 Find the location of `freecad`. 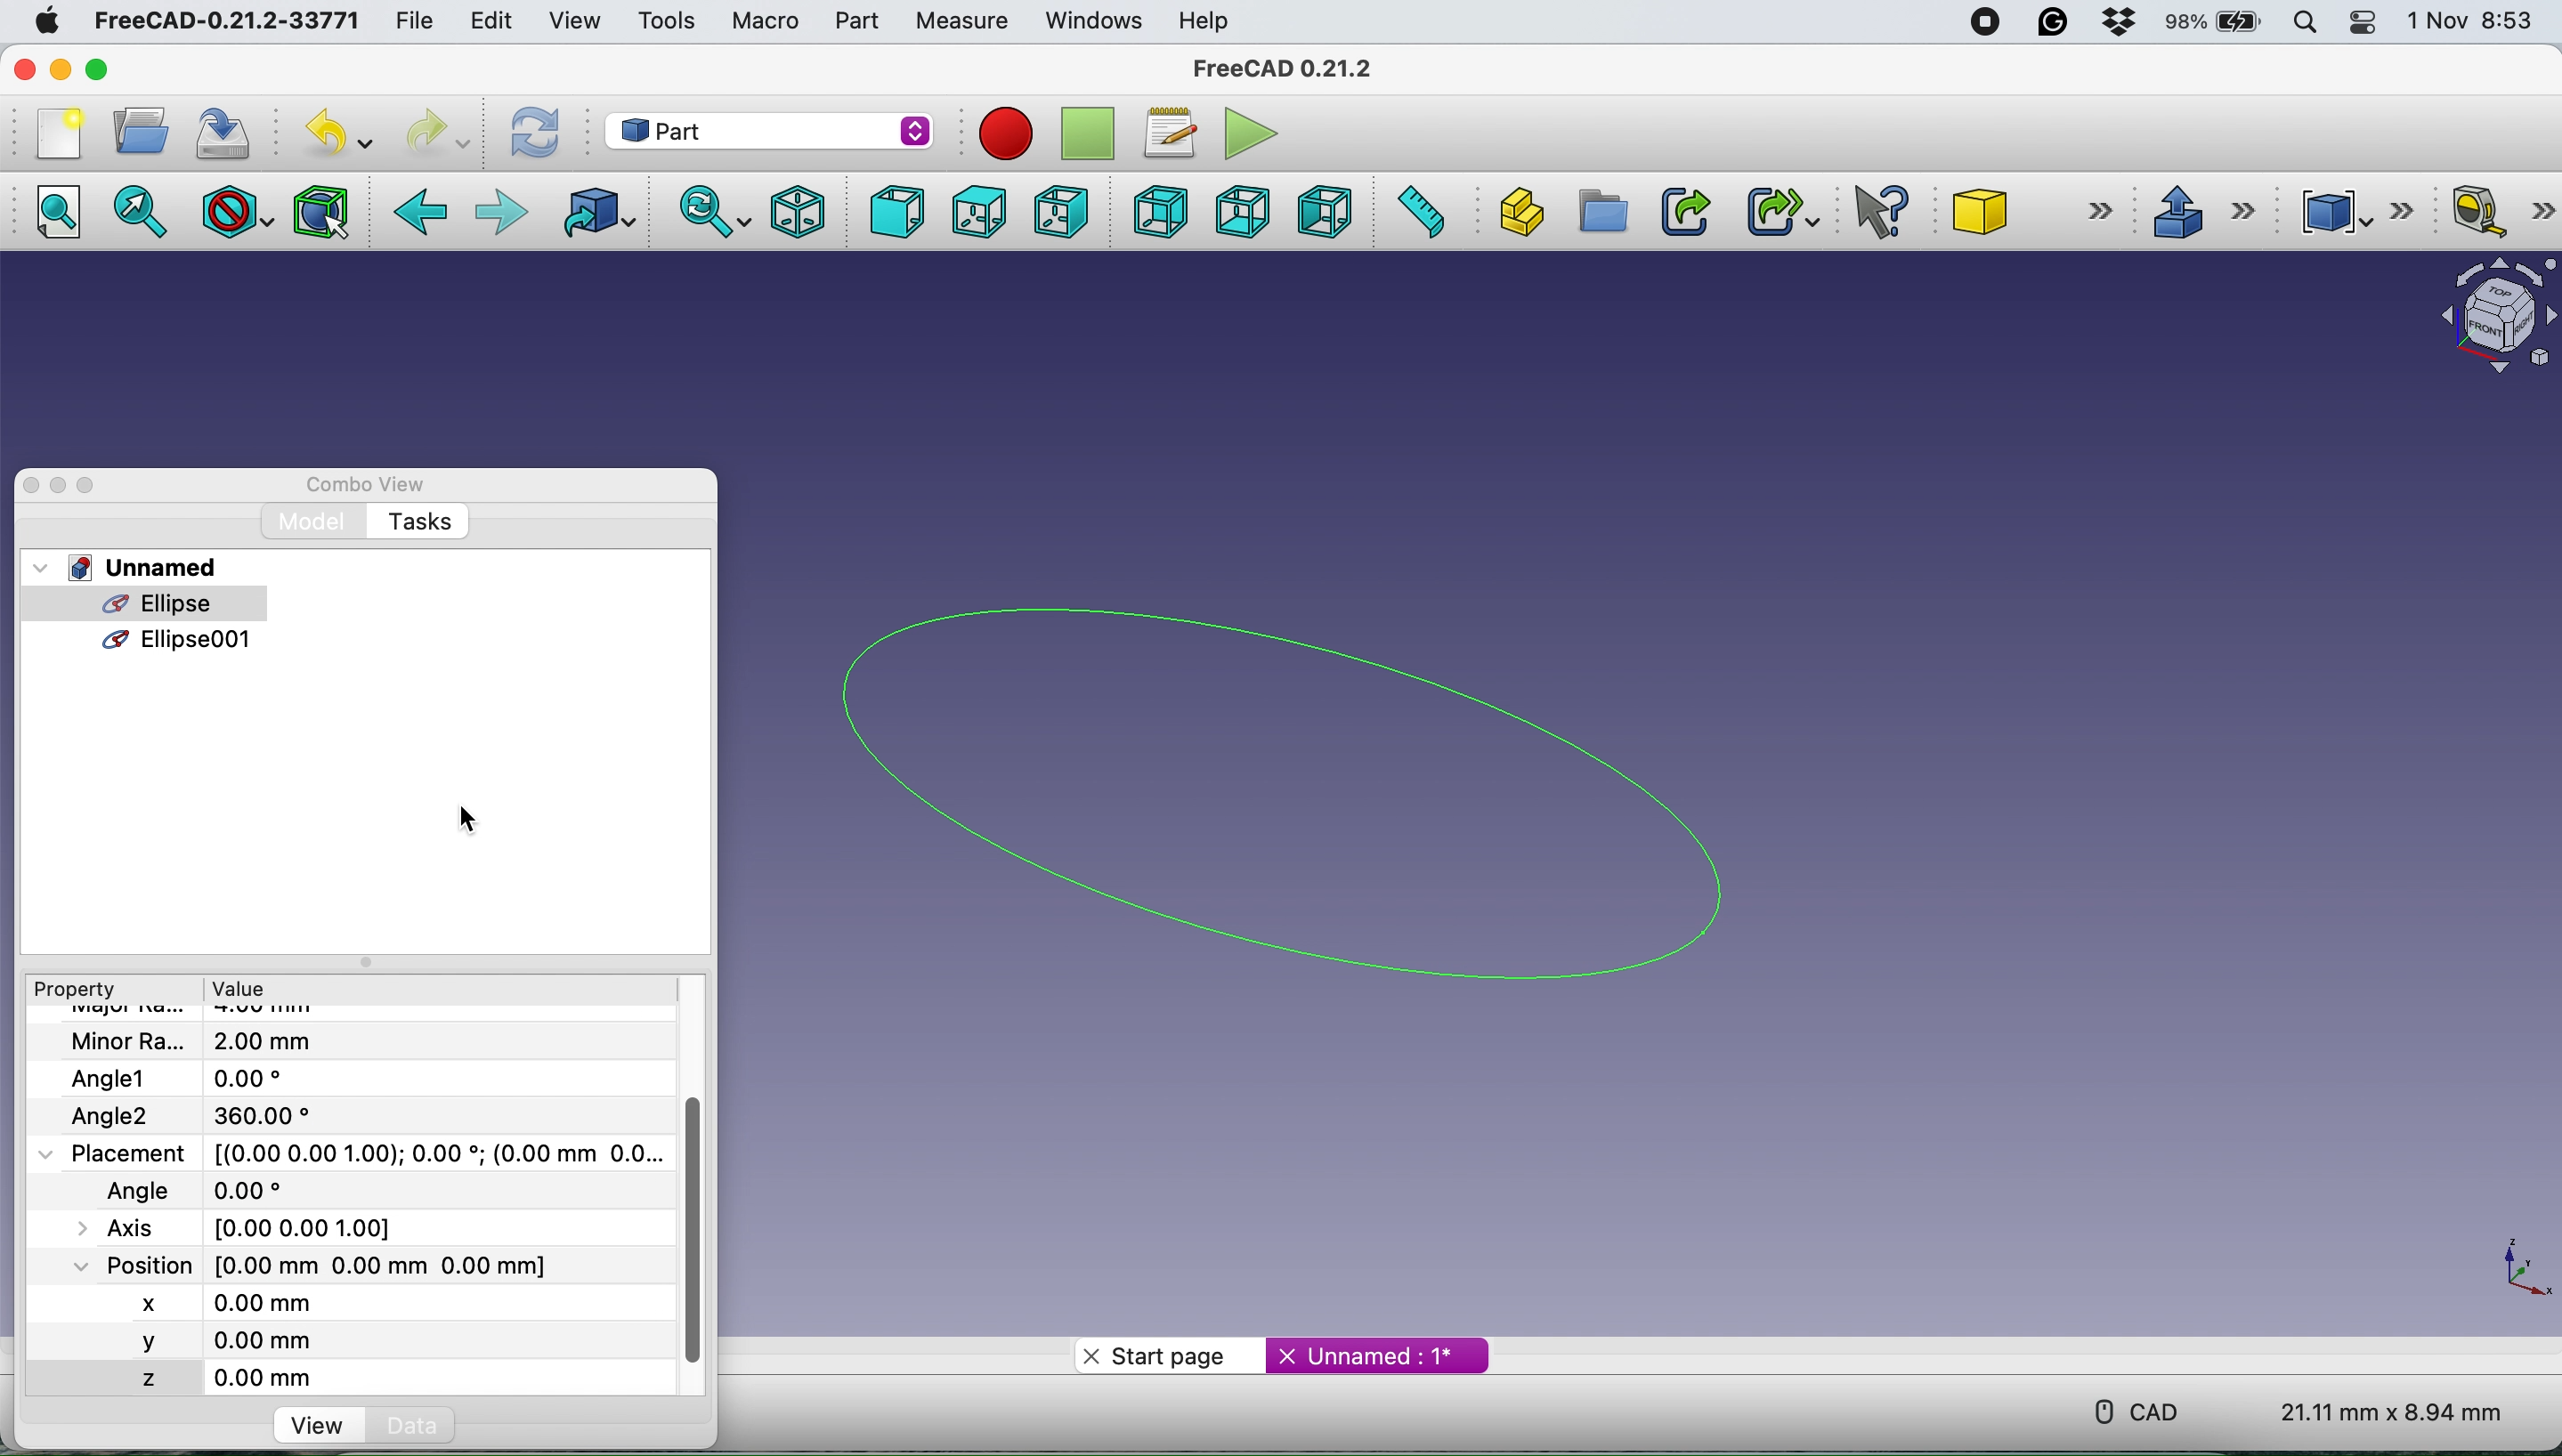

freecad is located at coordinates (1280, 71).